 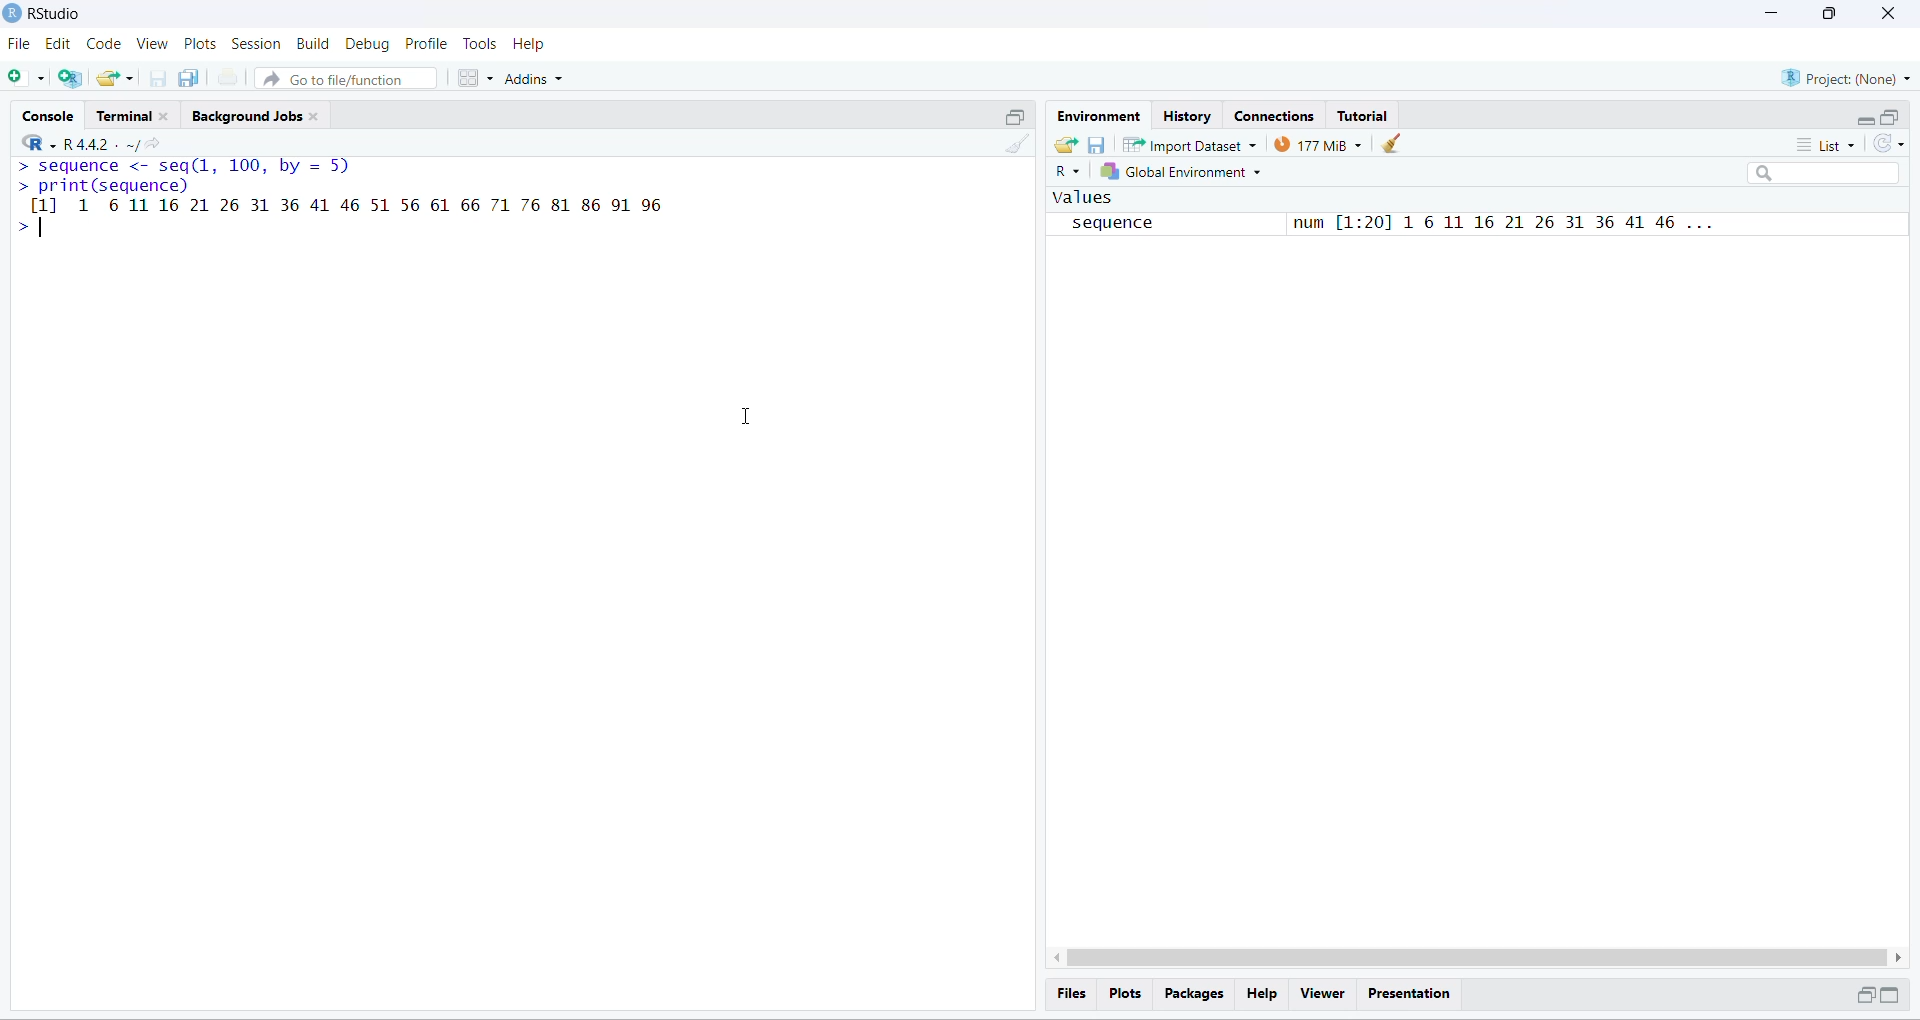 What do you see at coordinates (1864, 119) in the screenshot?
I see `Expand/collapse` at bounding box center [1864, 119].